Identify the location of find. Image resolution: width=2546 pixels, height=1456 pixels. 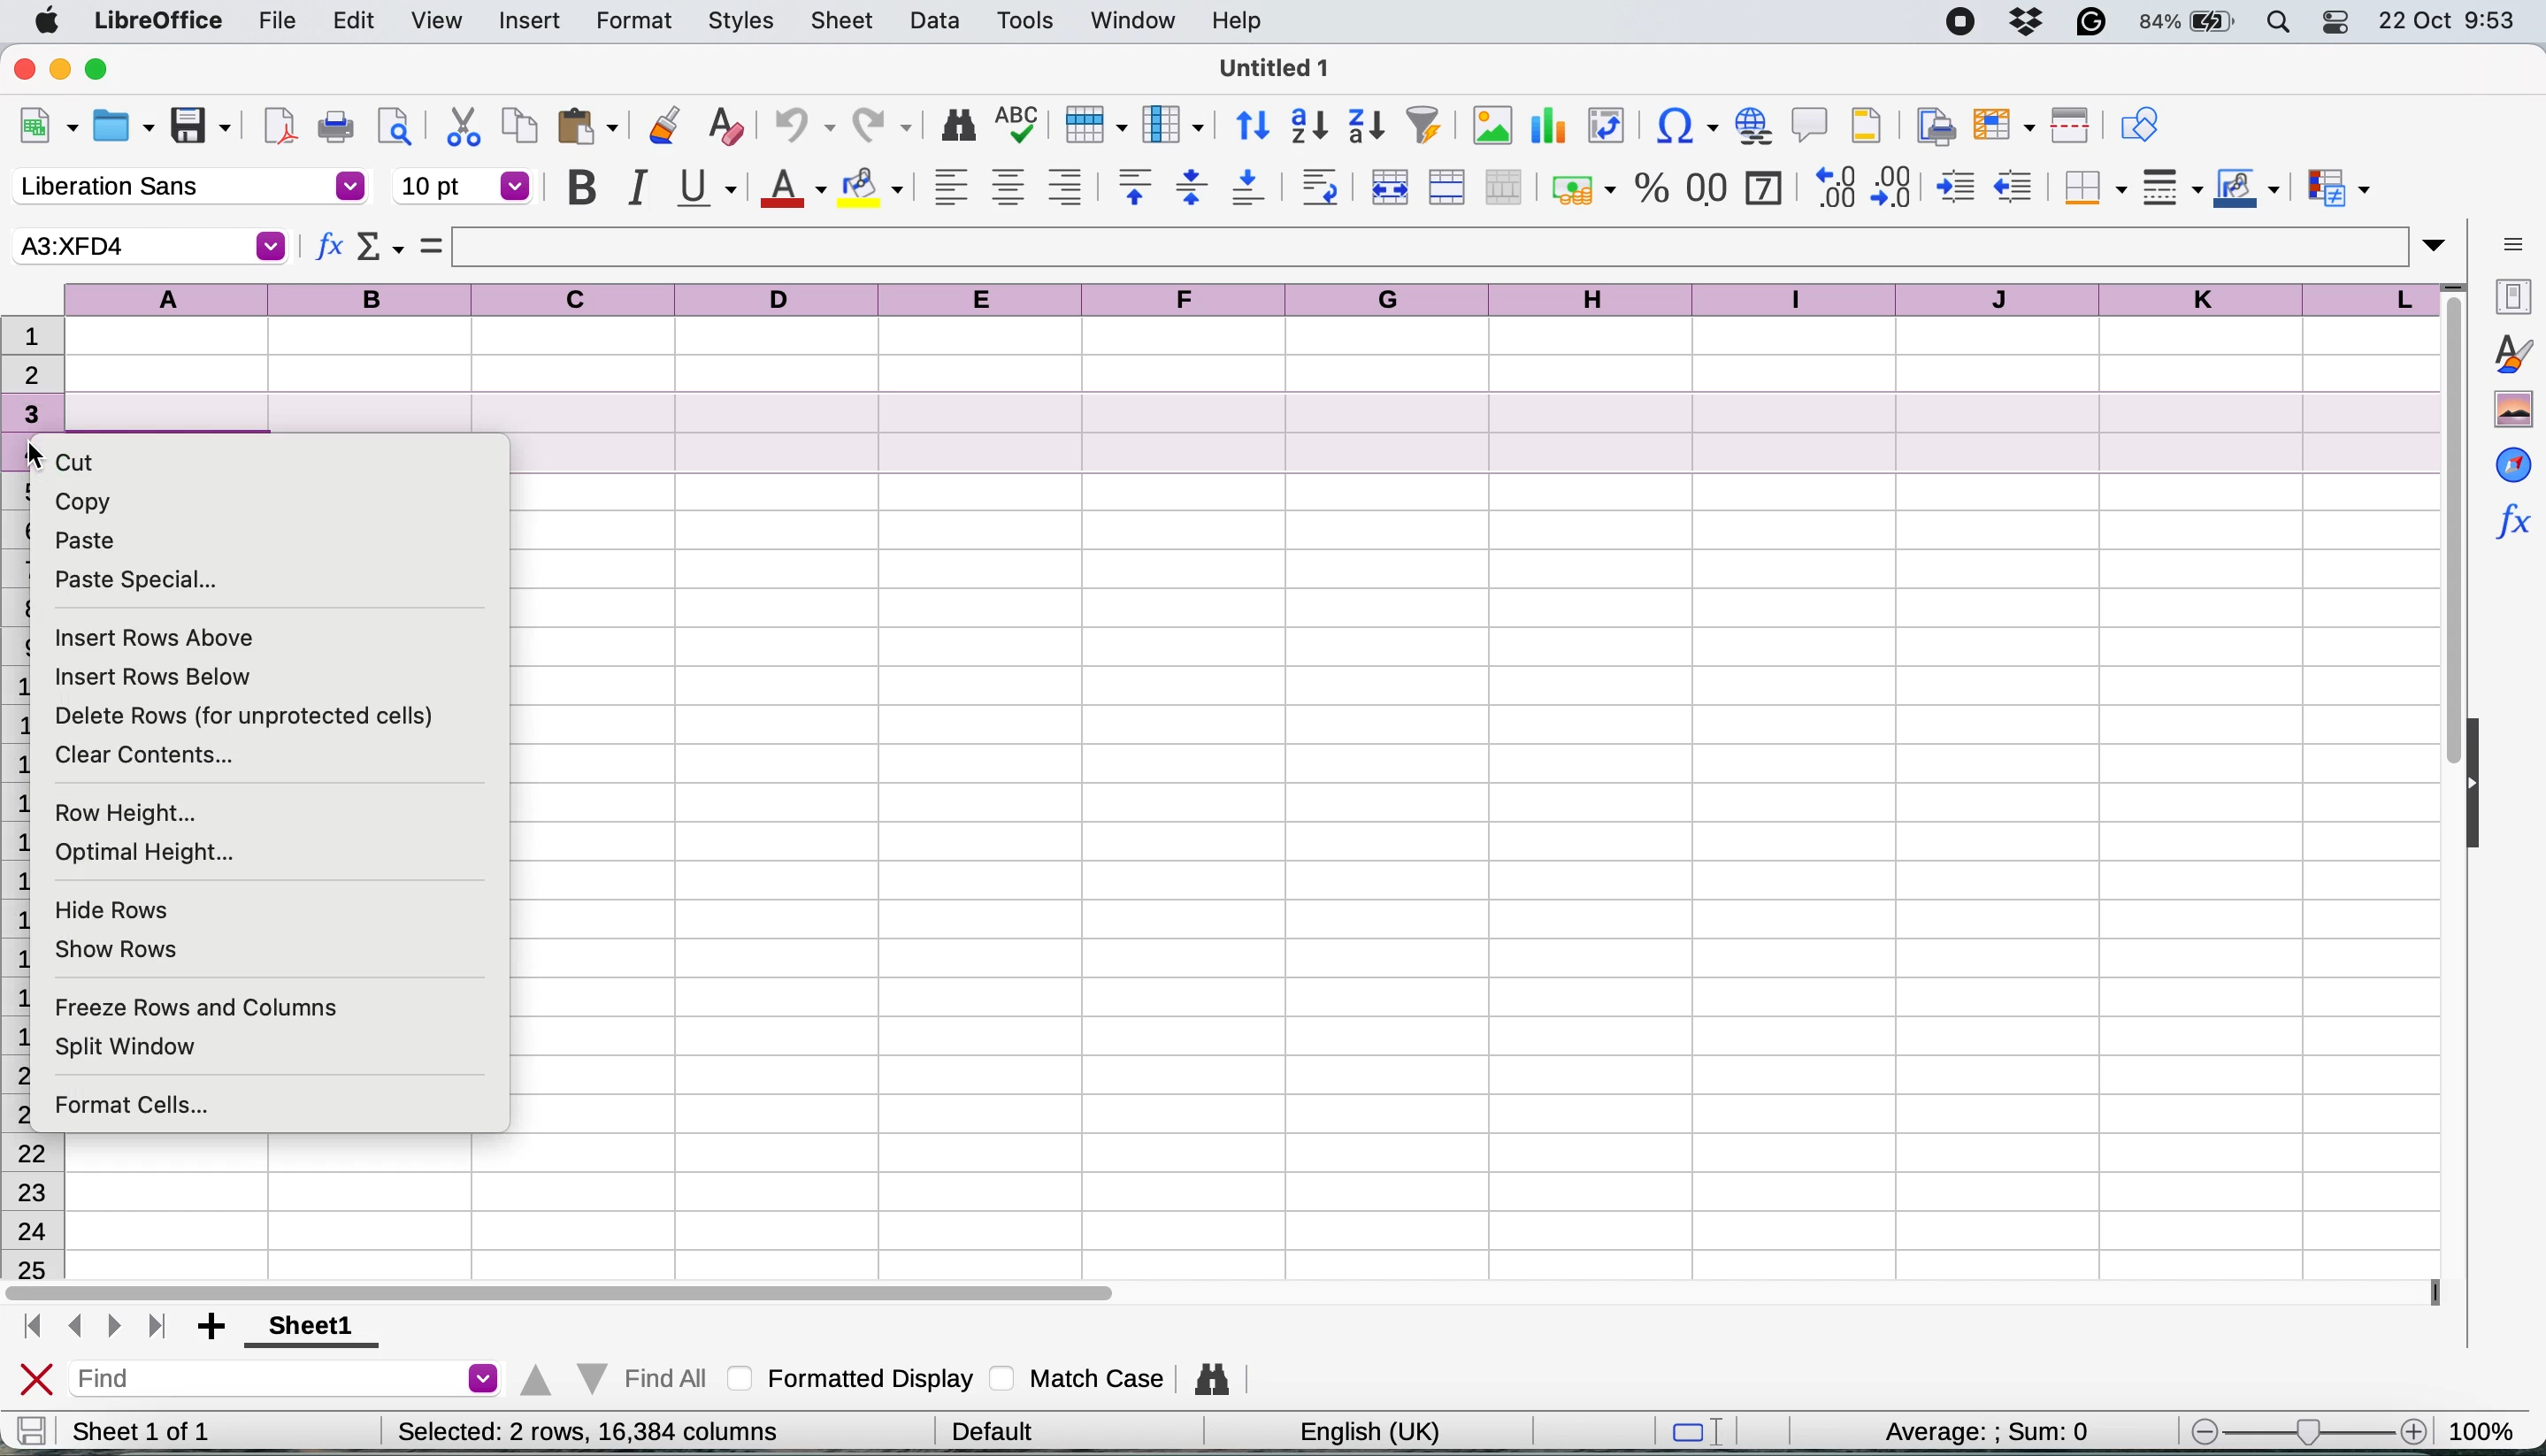
(290, 1381).